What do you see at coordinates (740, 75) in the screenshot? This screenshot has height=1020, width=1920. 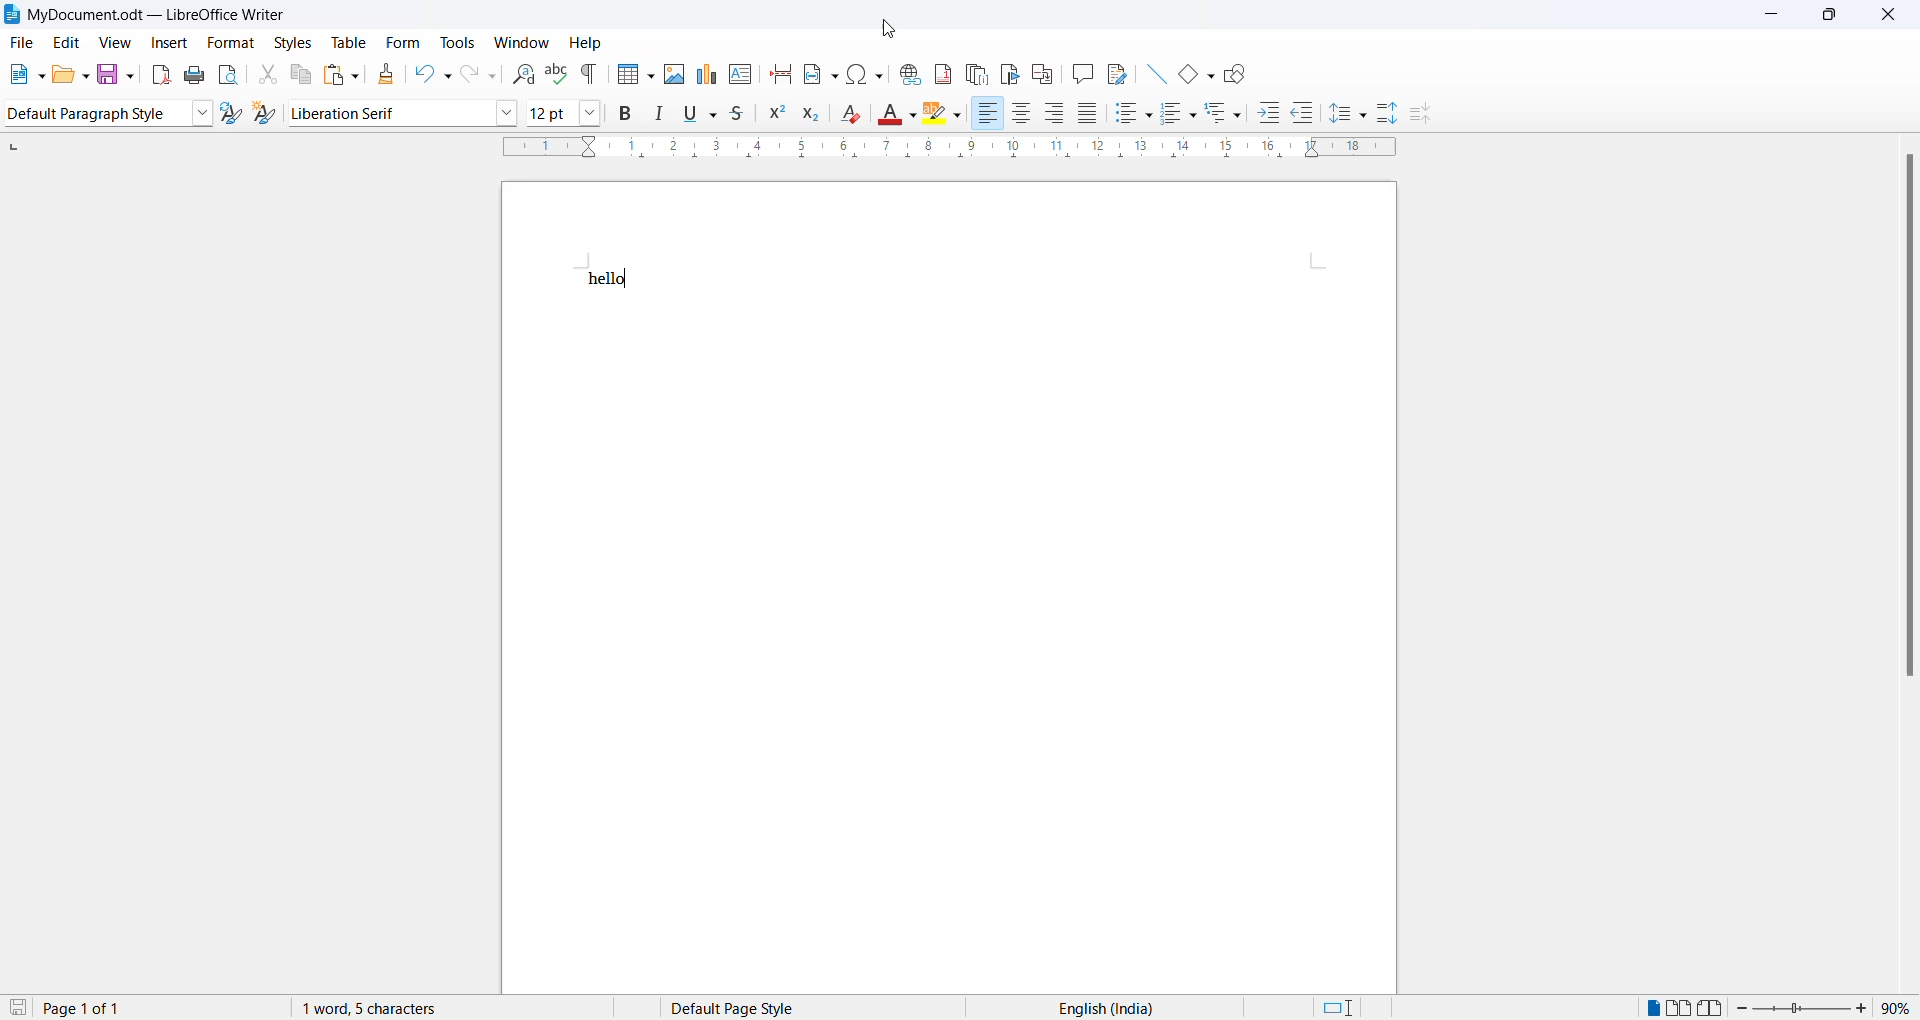 I see `Insert text` at bounding box center [740, 75].